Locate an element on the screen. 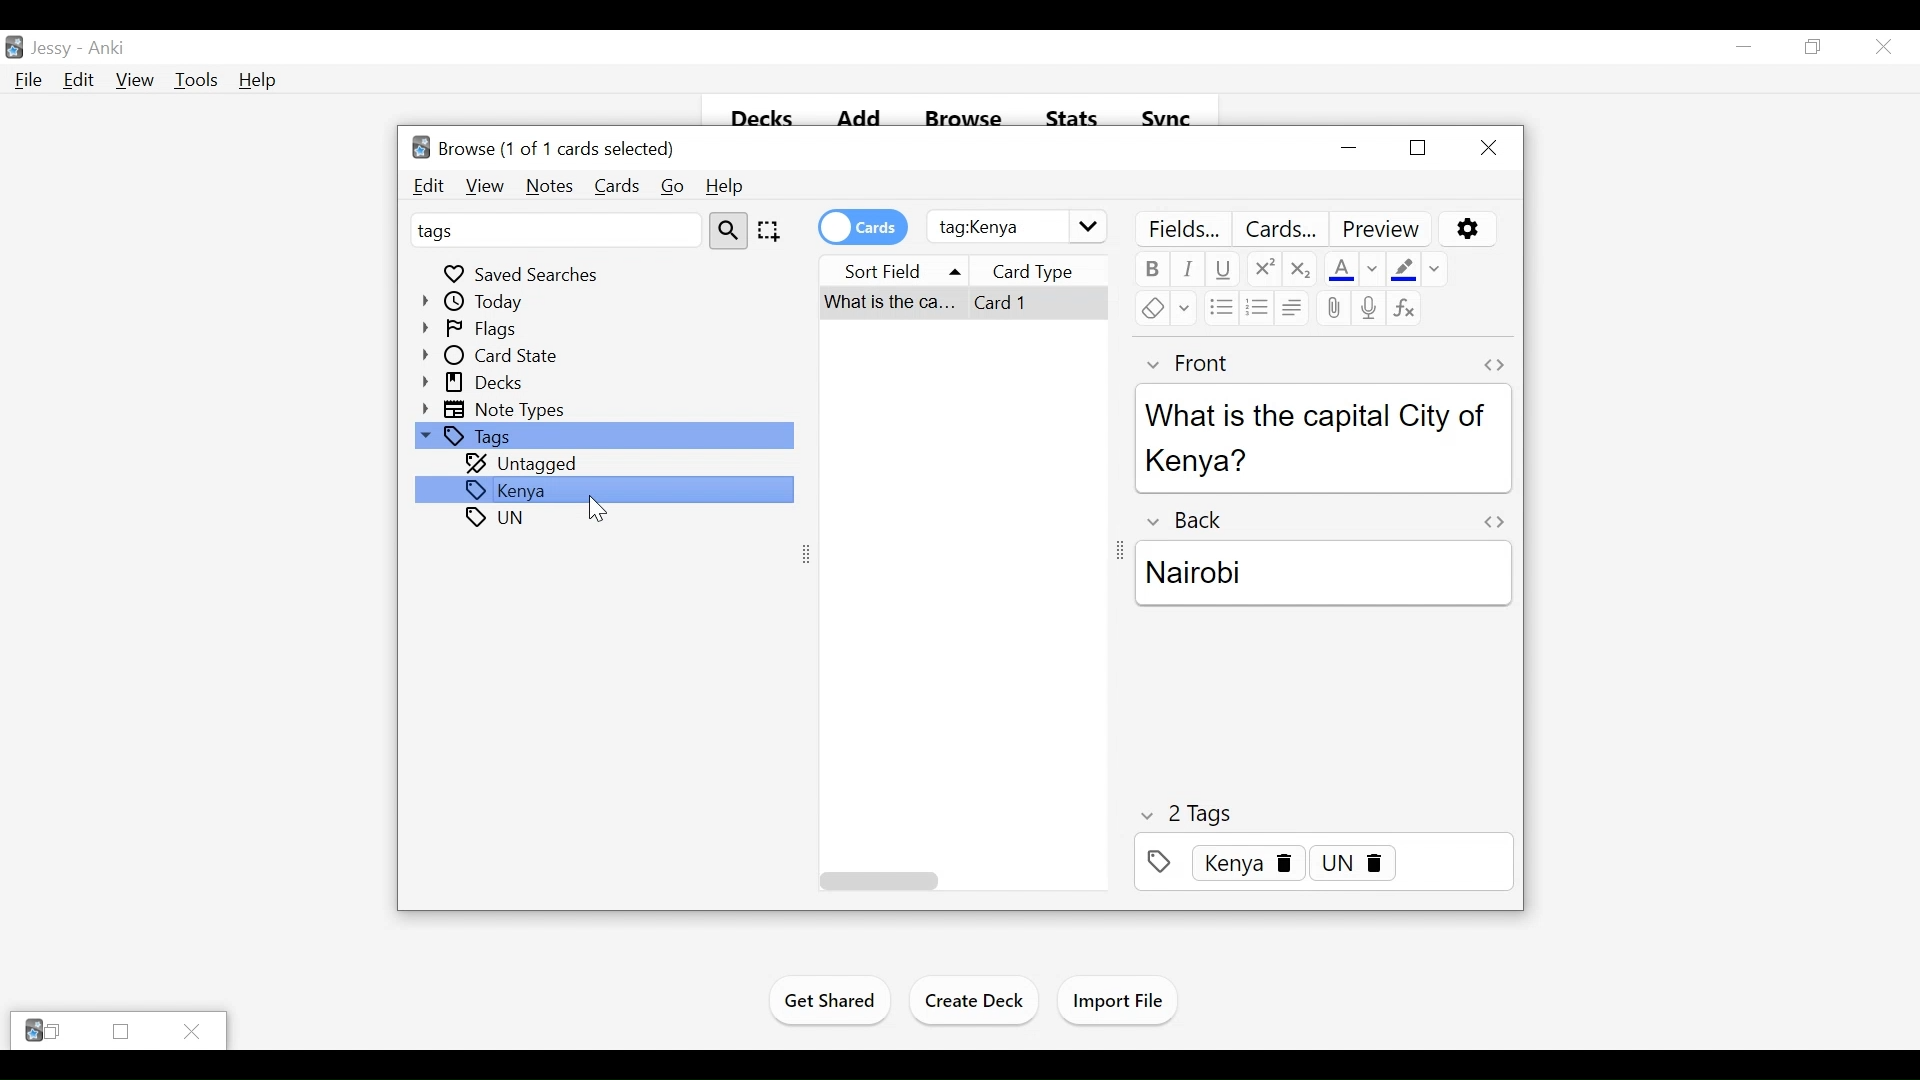 The width and height of the screenshot is (1920, 1080). Anki Desktop Icon is located at coordinates (14, 47).